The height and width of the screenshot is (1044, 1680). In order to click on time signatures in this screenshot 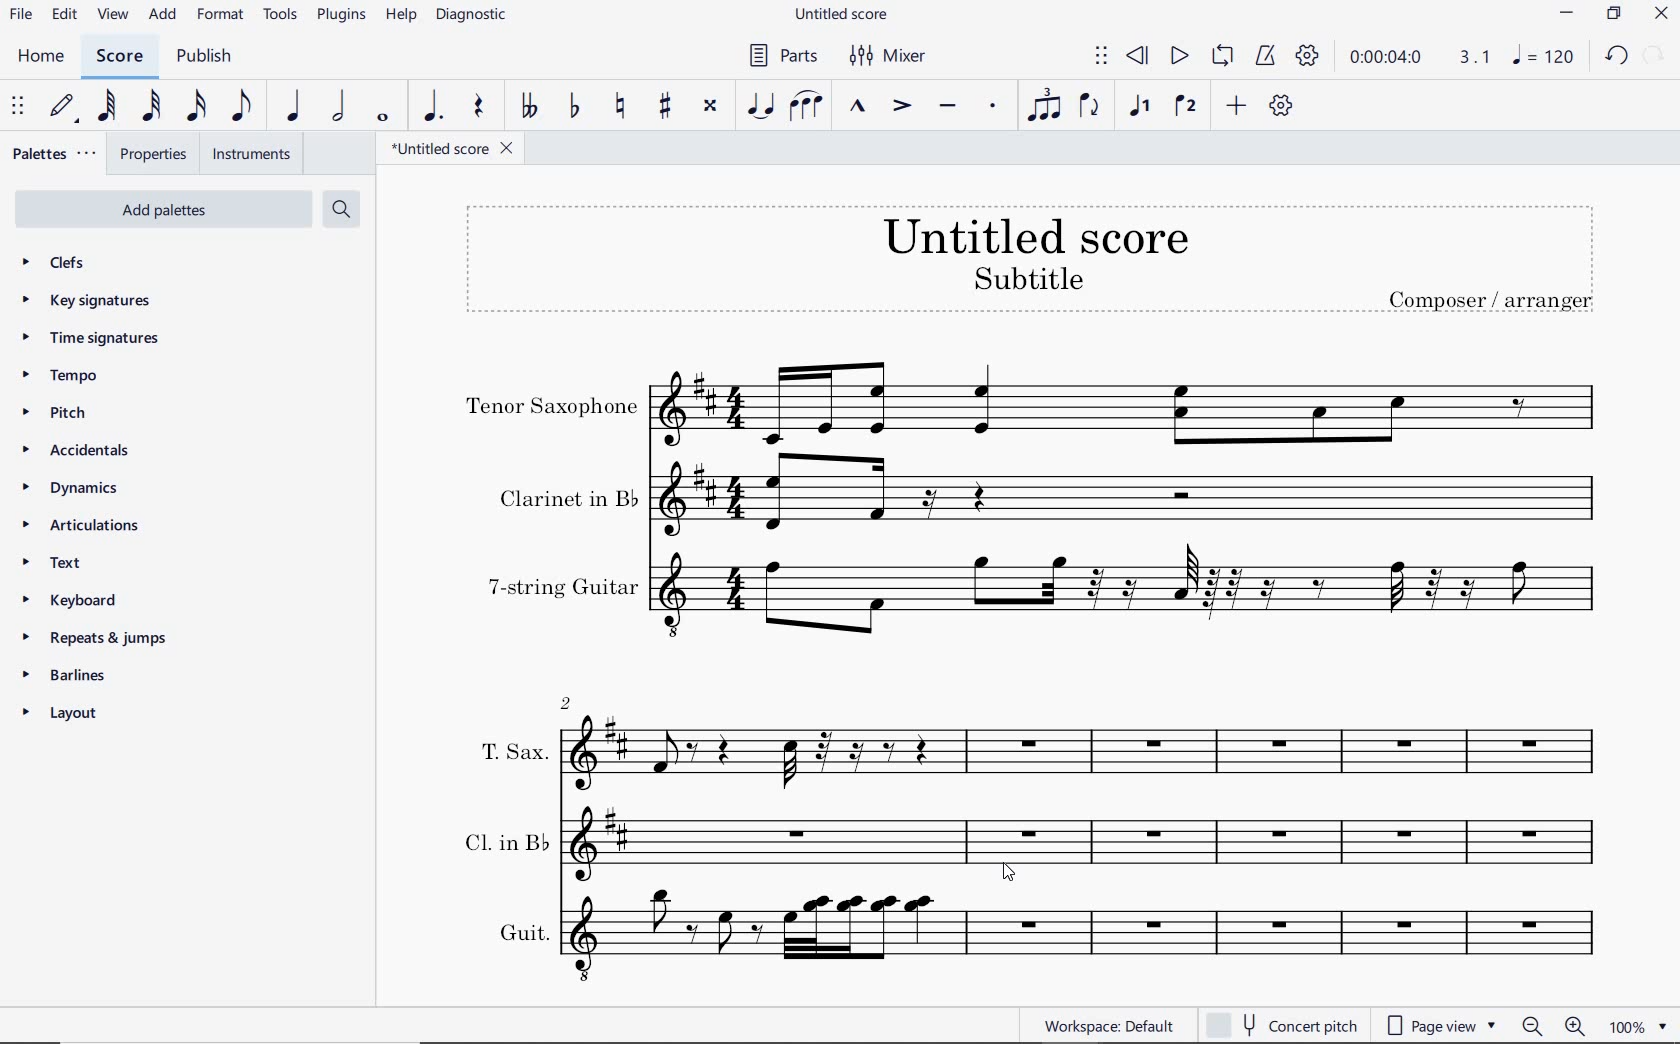, I will do `click(93, 340)`.